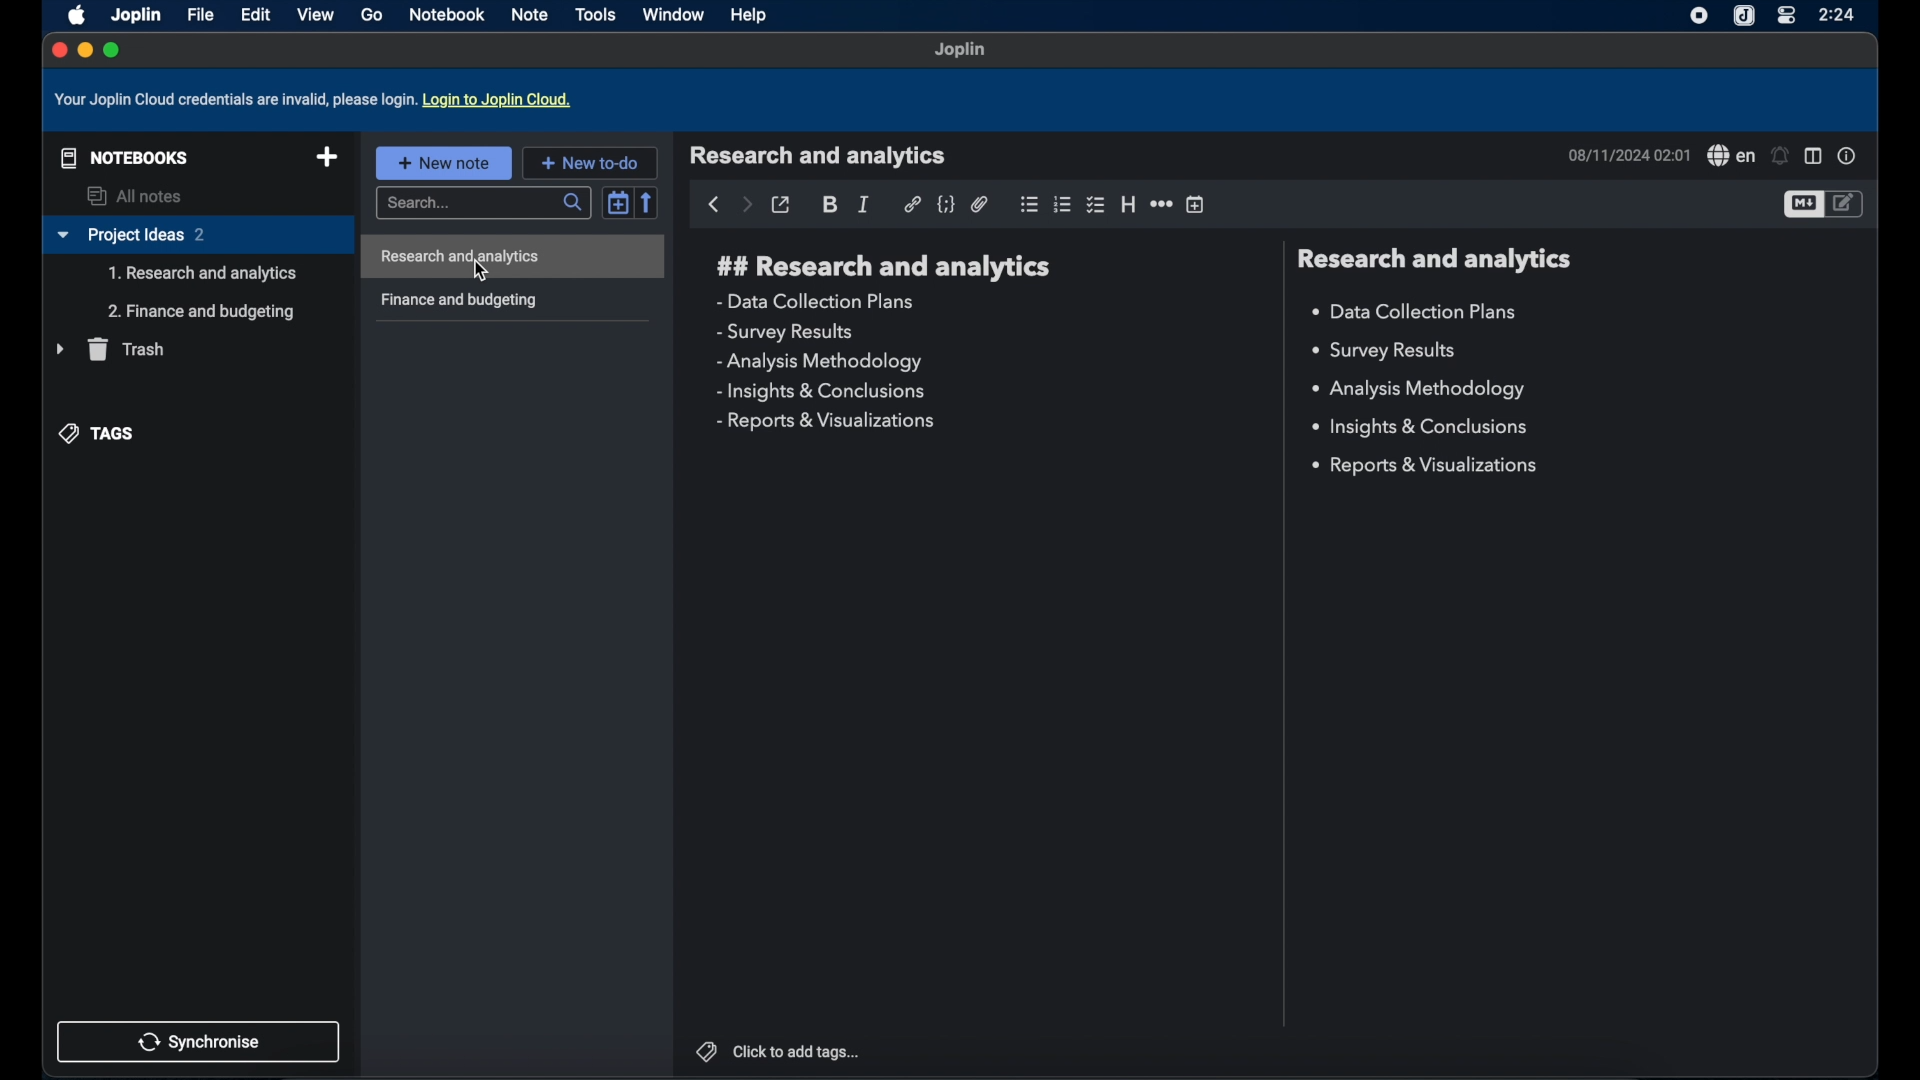 The image size is (1920, 1080). What do you see at coordinates (200, 15) in the screenshot?
I see `file` at bounding box center [200, 15].